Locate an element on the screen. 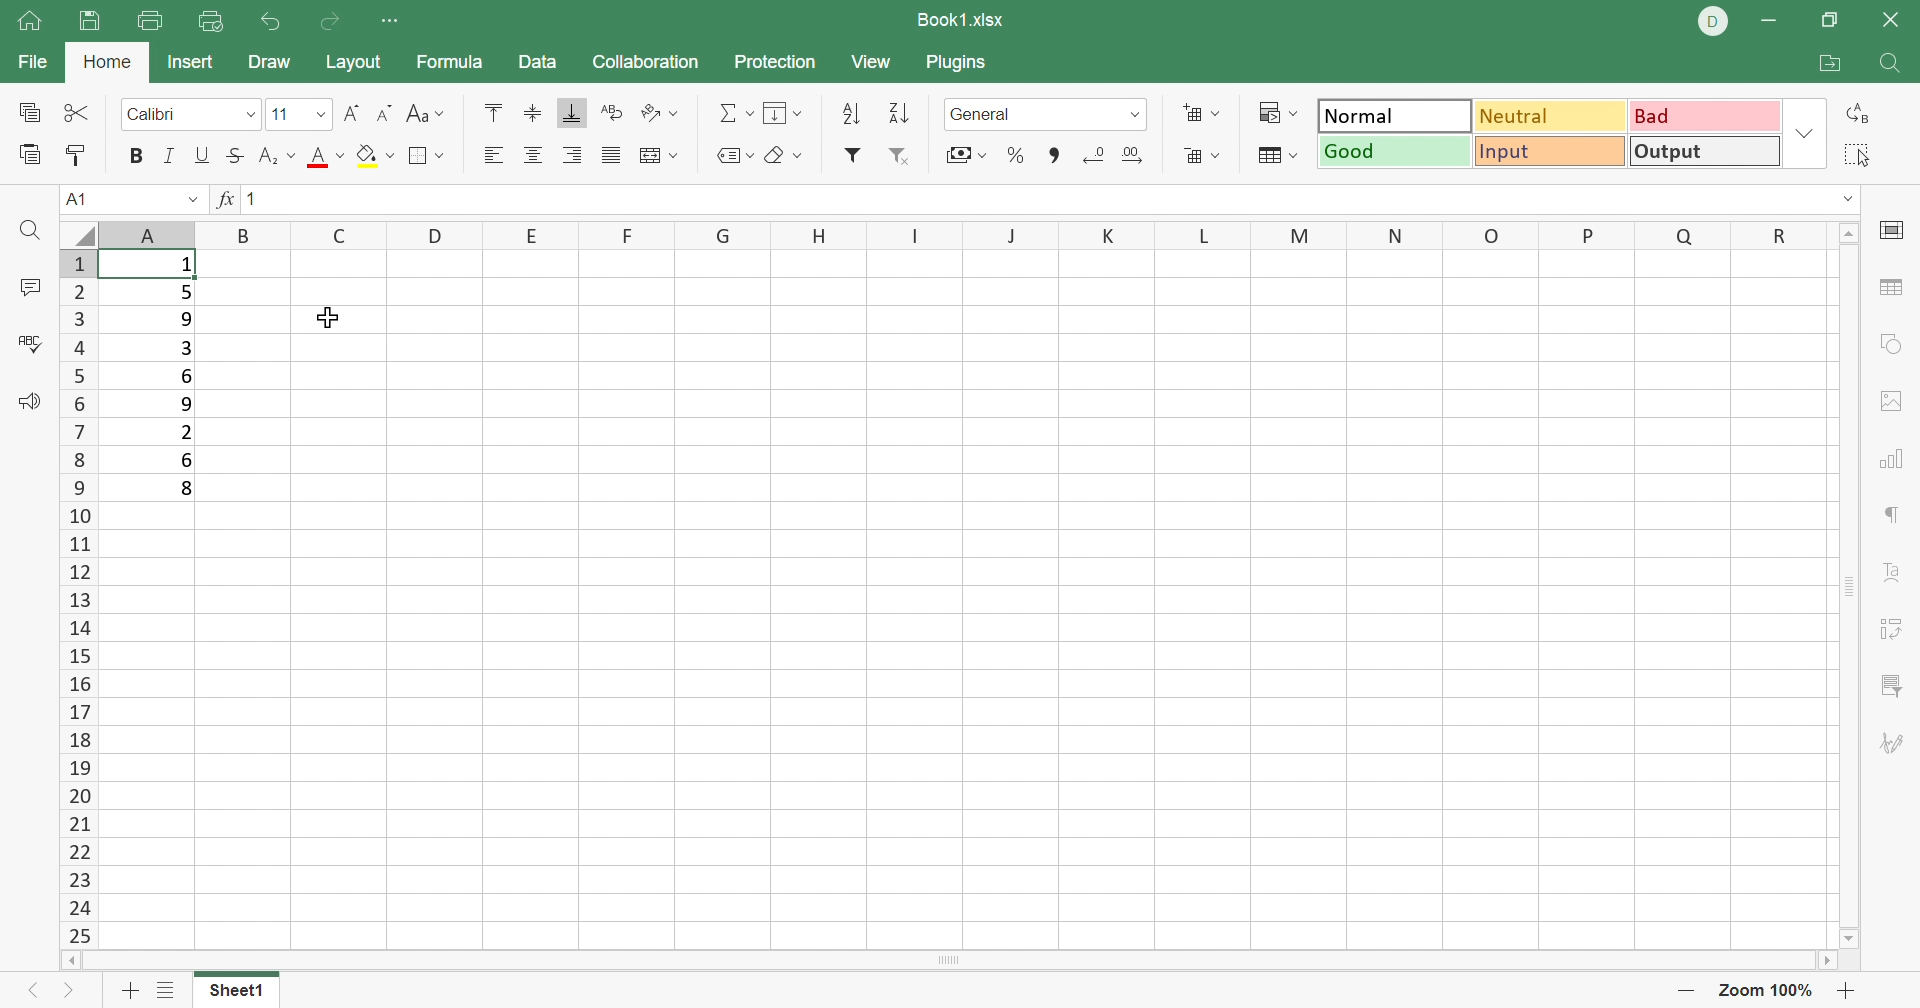 The width and height of the screenshot is (1920, 1008). Underline is located at coordinates (205, 155).